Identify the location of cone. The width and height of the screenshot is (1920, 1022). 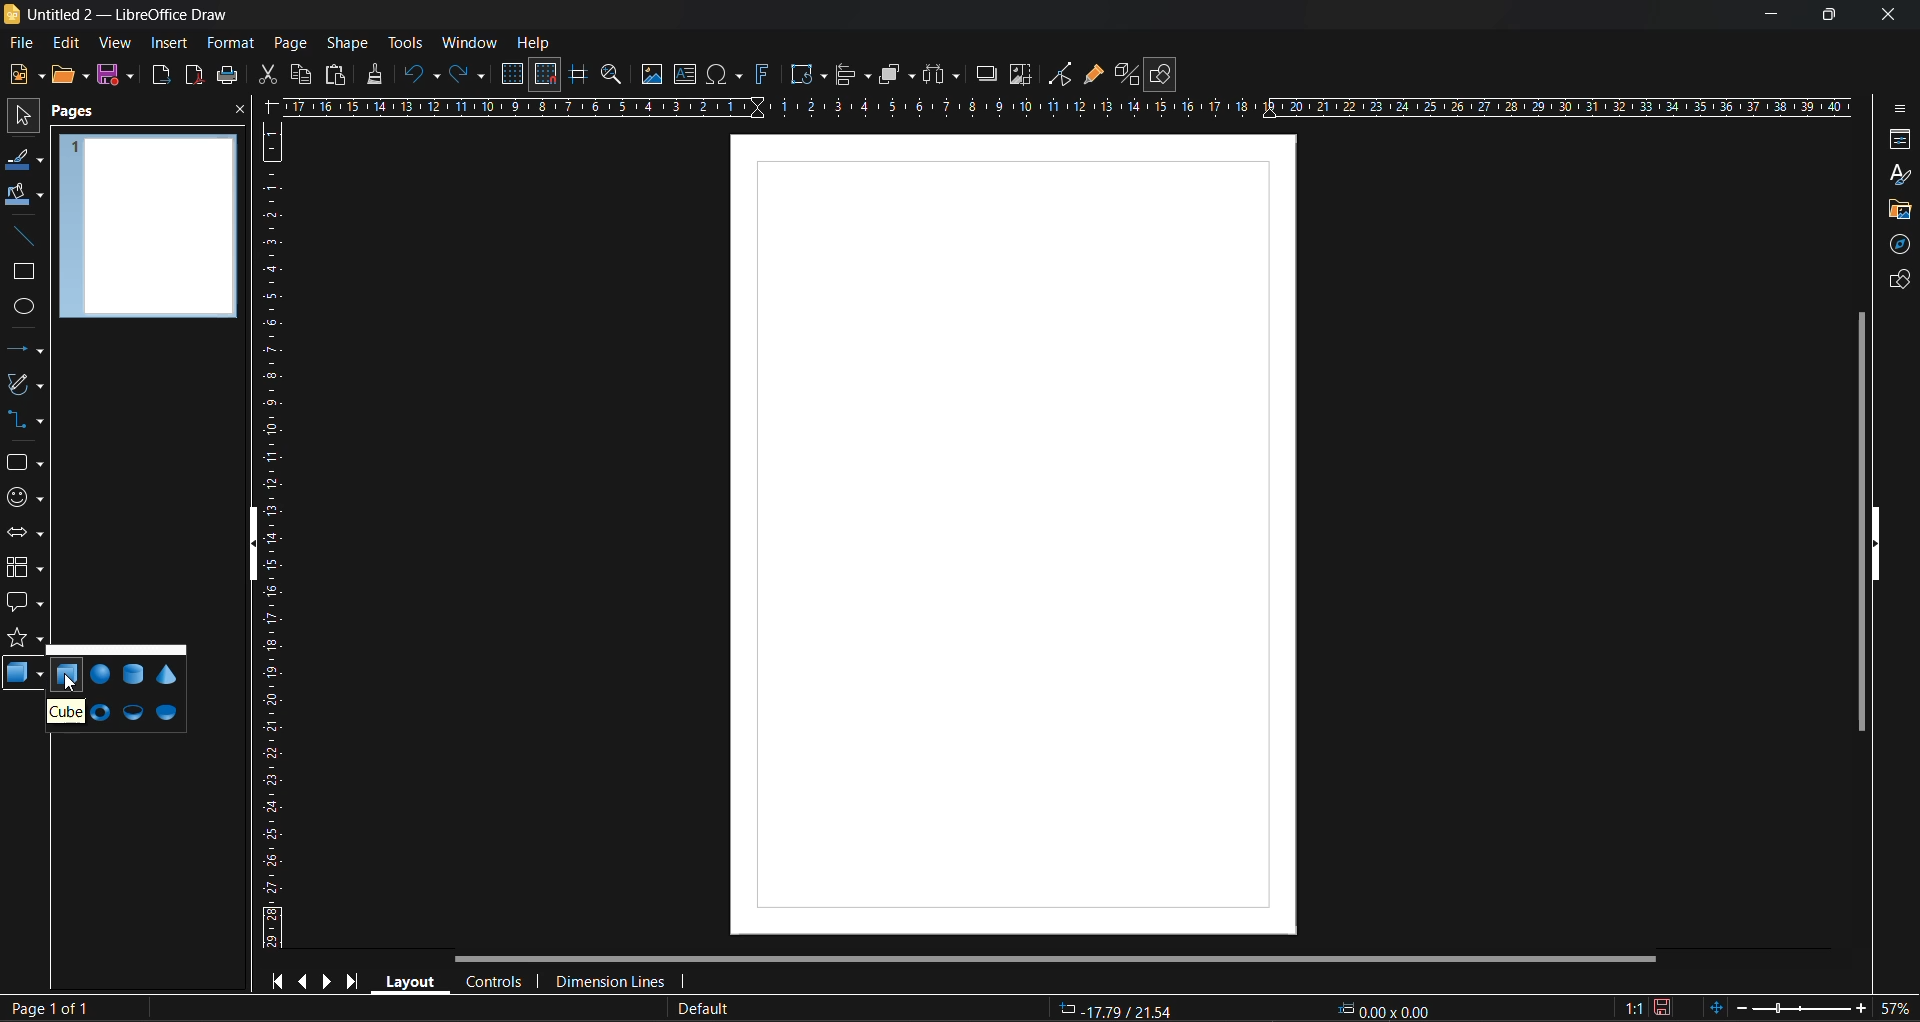
(168, 677).